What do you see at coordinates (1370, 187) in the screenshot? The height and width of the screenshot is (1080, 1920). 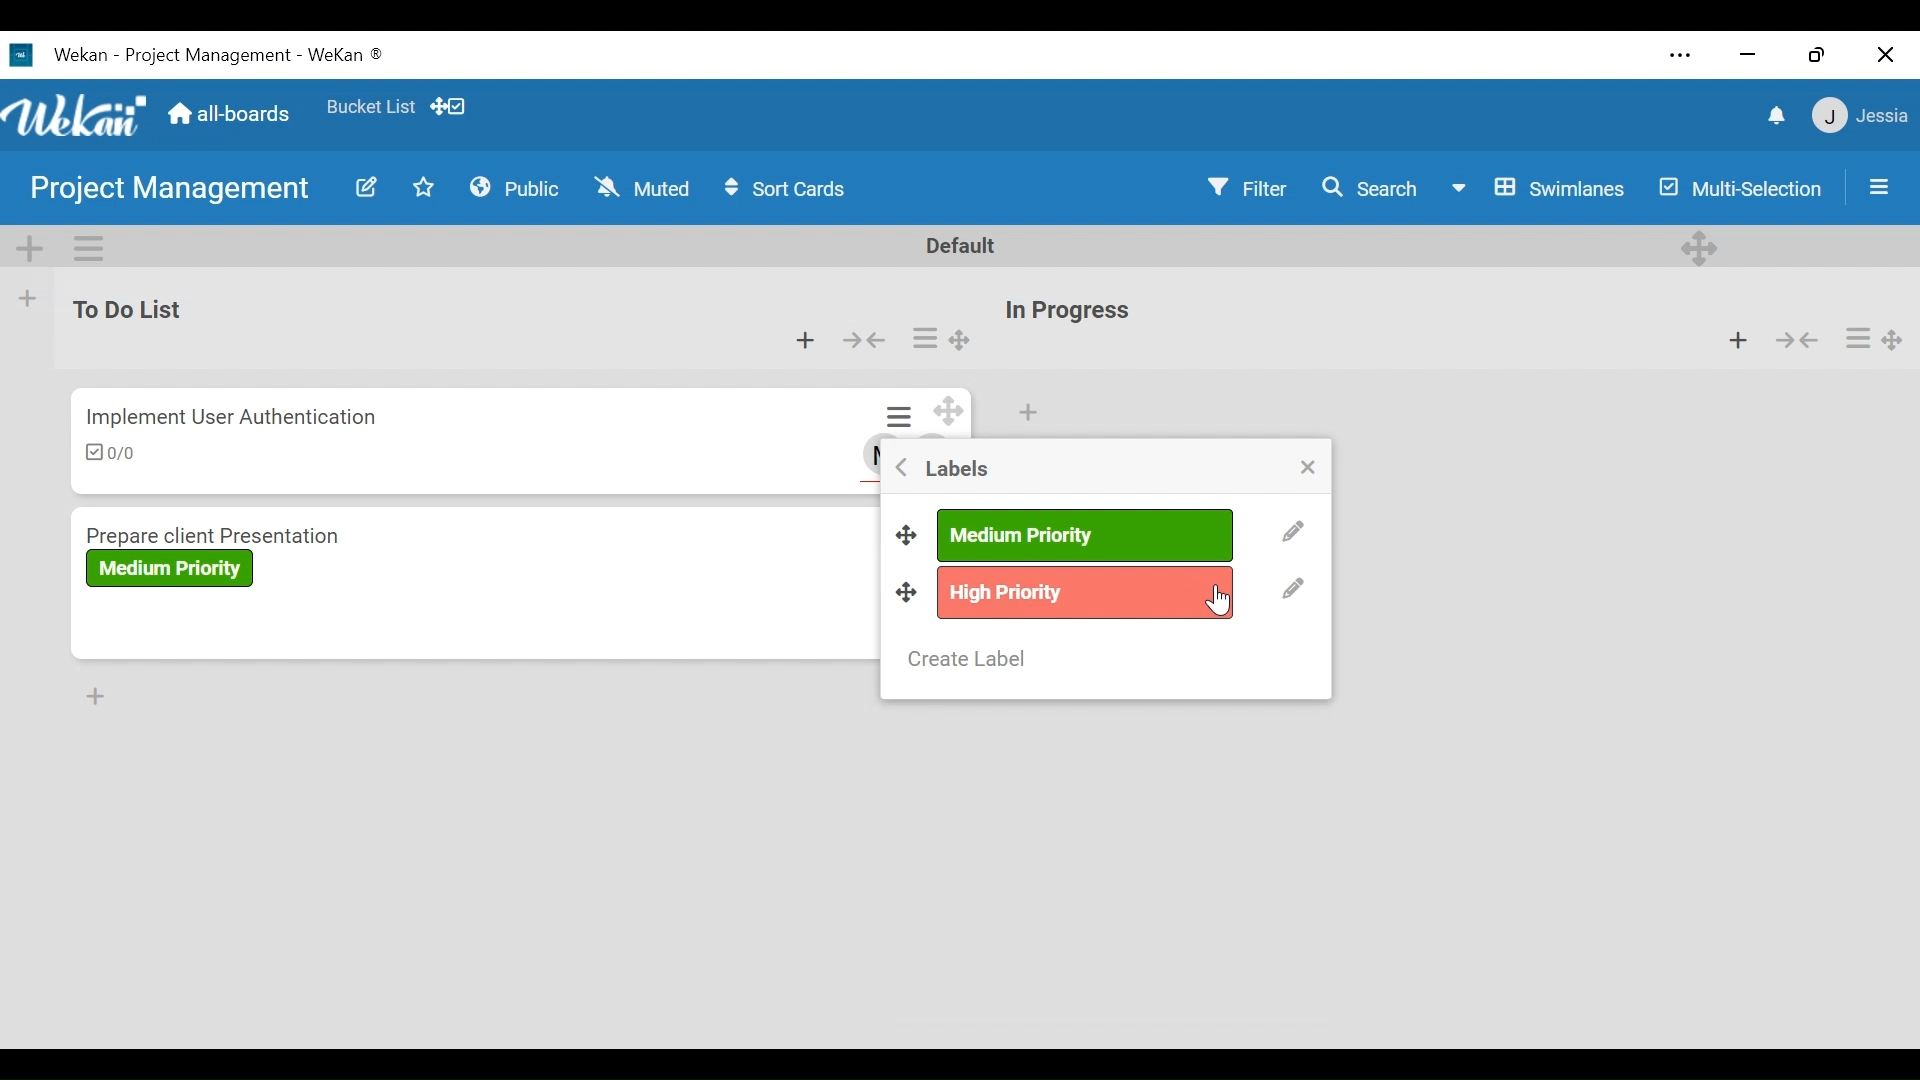 I see `Search` at bounding box center [1370, 187].